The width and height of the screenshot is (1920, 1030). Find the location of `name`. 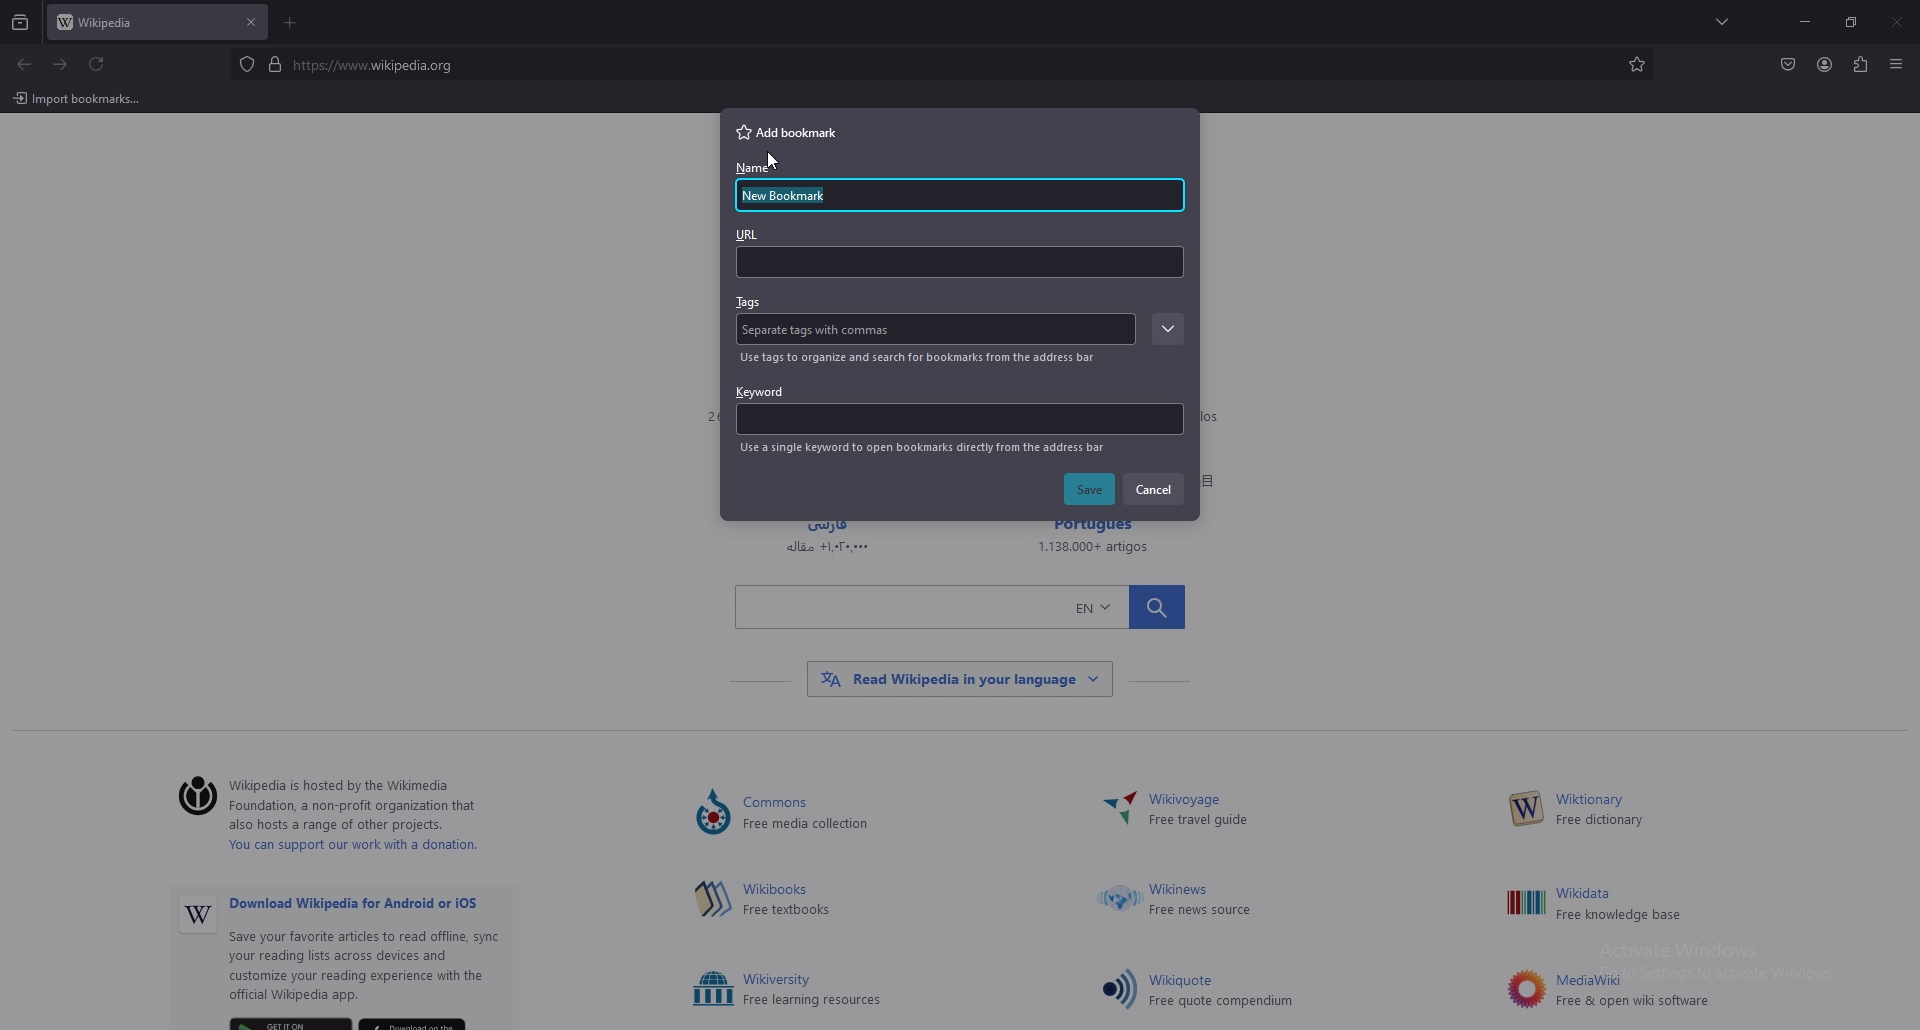

name is located at coordinates (799, 197).